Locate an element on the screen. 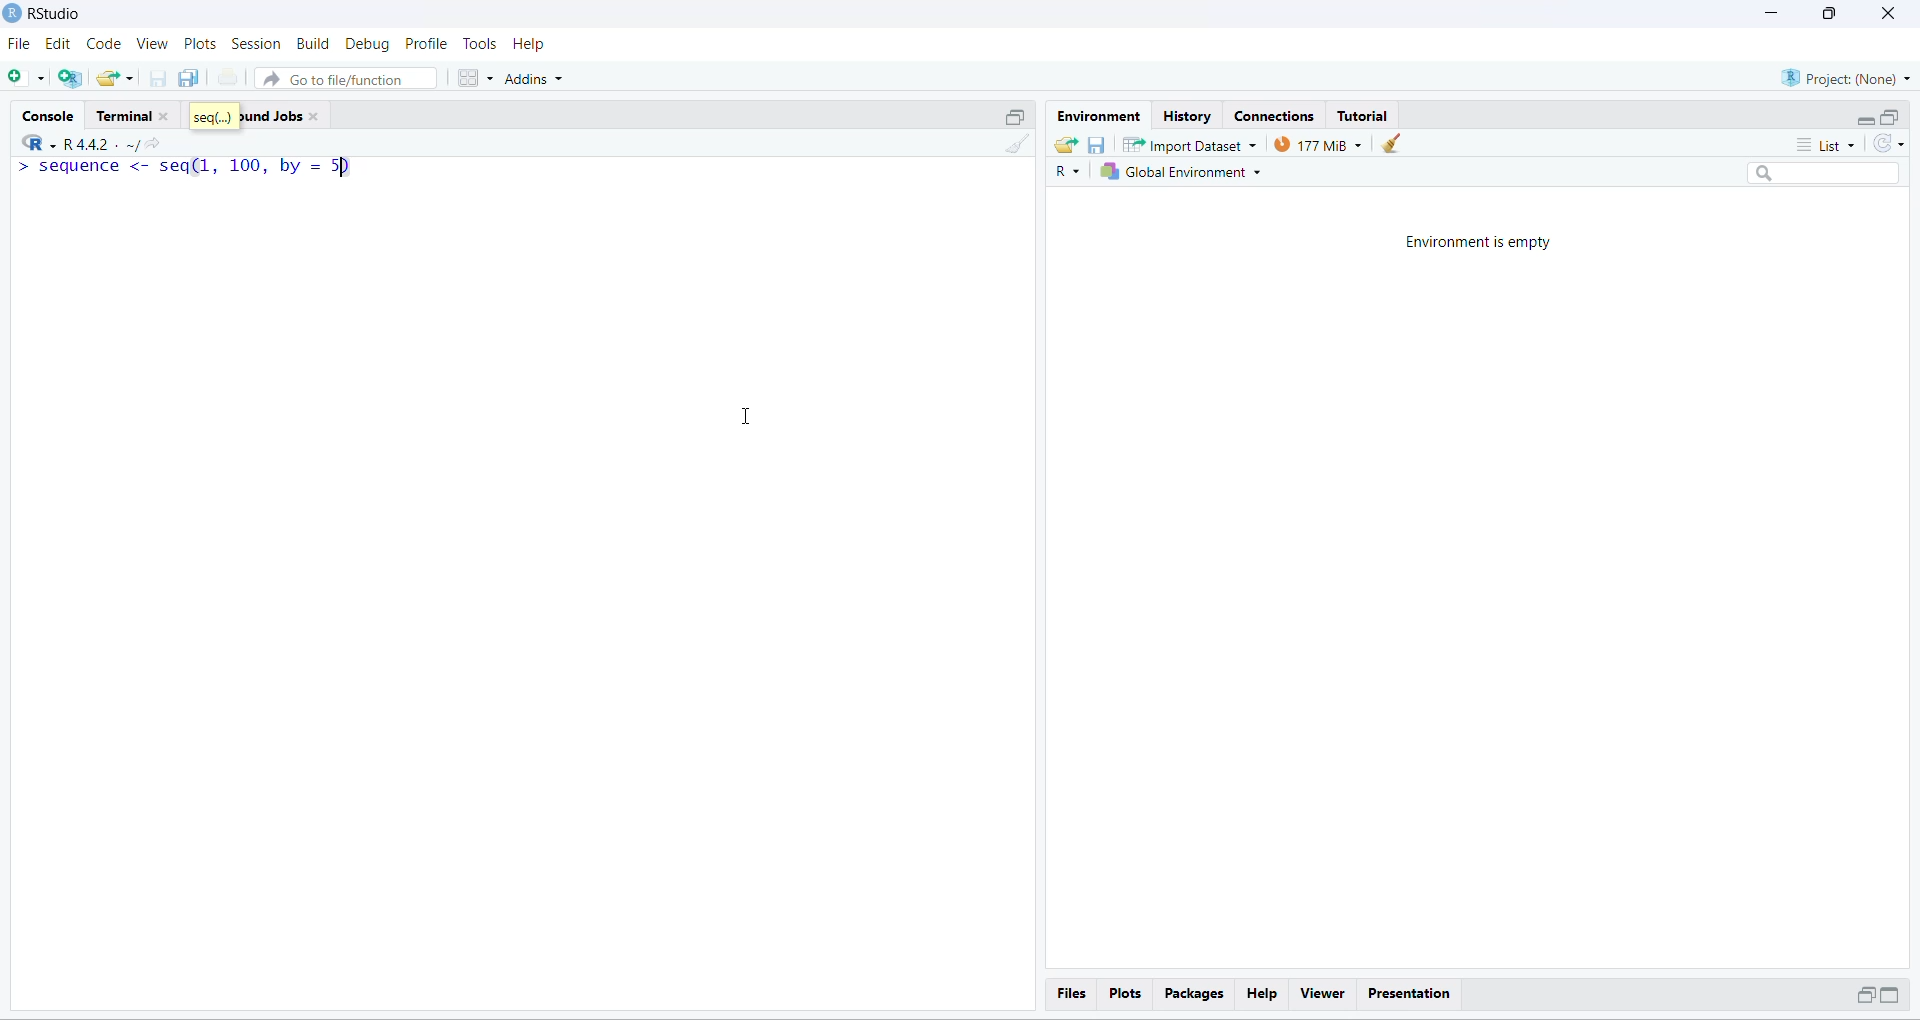  Presentation  is located at coordinates (1409, 995).